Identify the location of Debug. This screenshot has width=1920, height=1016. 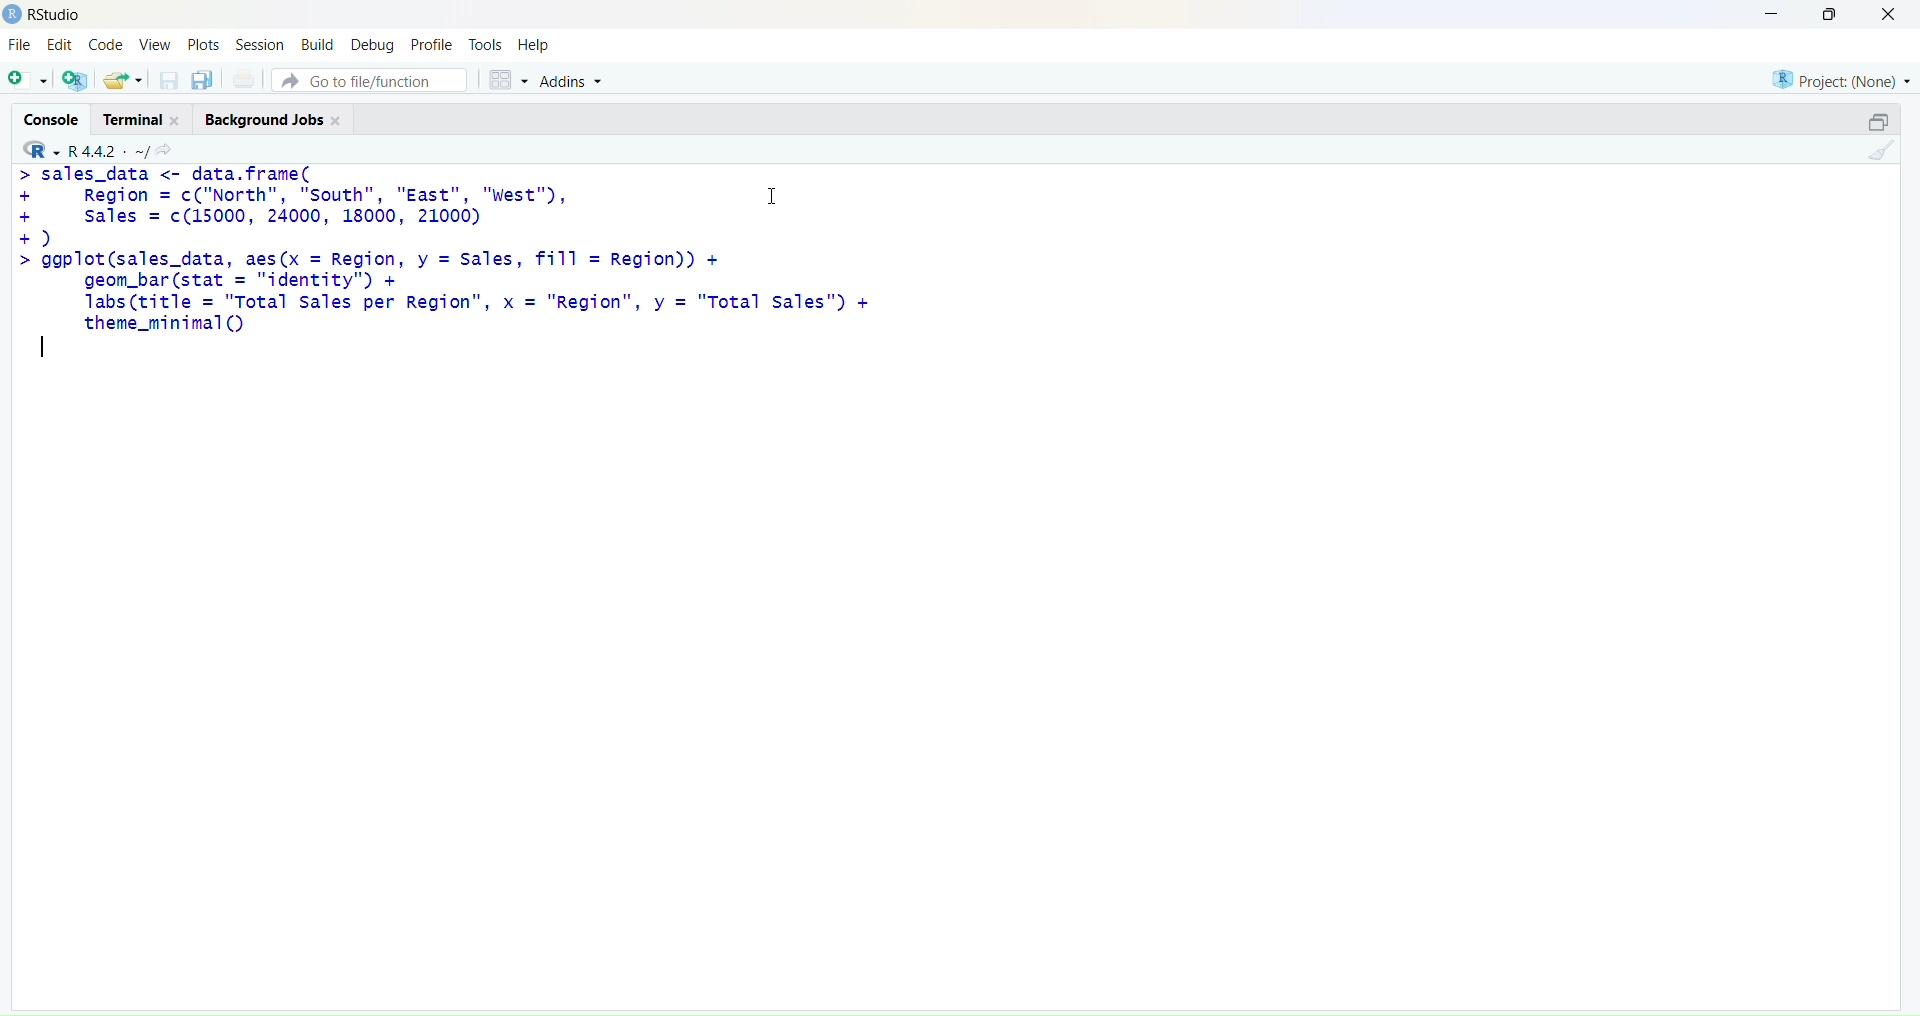
(372, 44).